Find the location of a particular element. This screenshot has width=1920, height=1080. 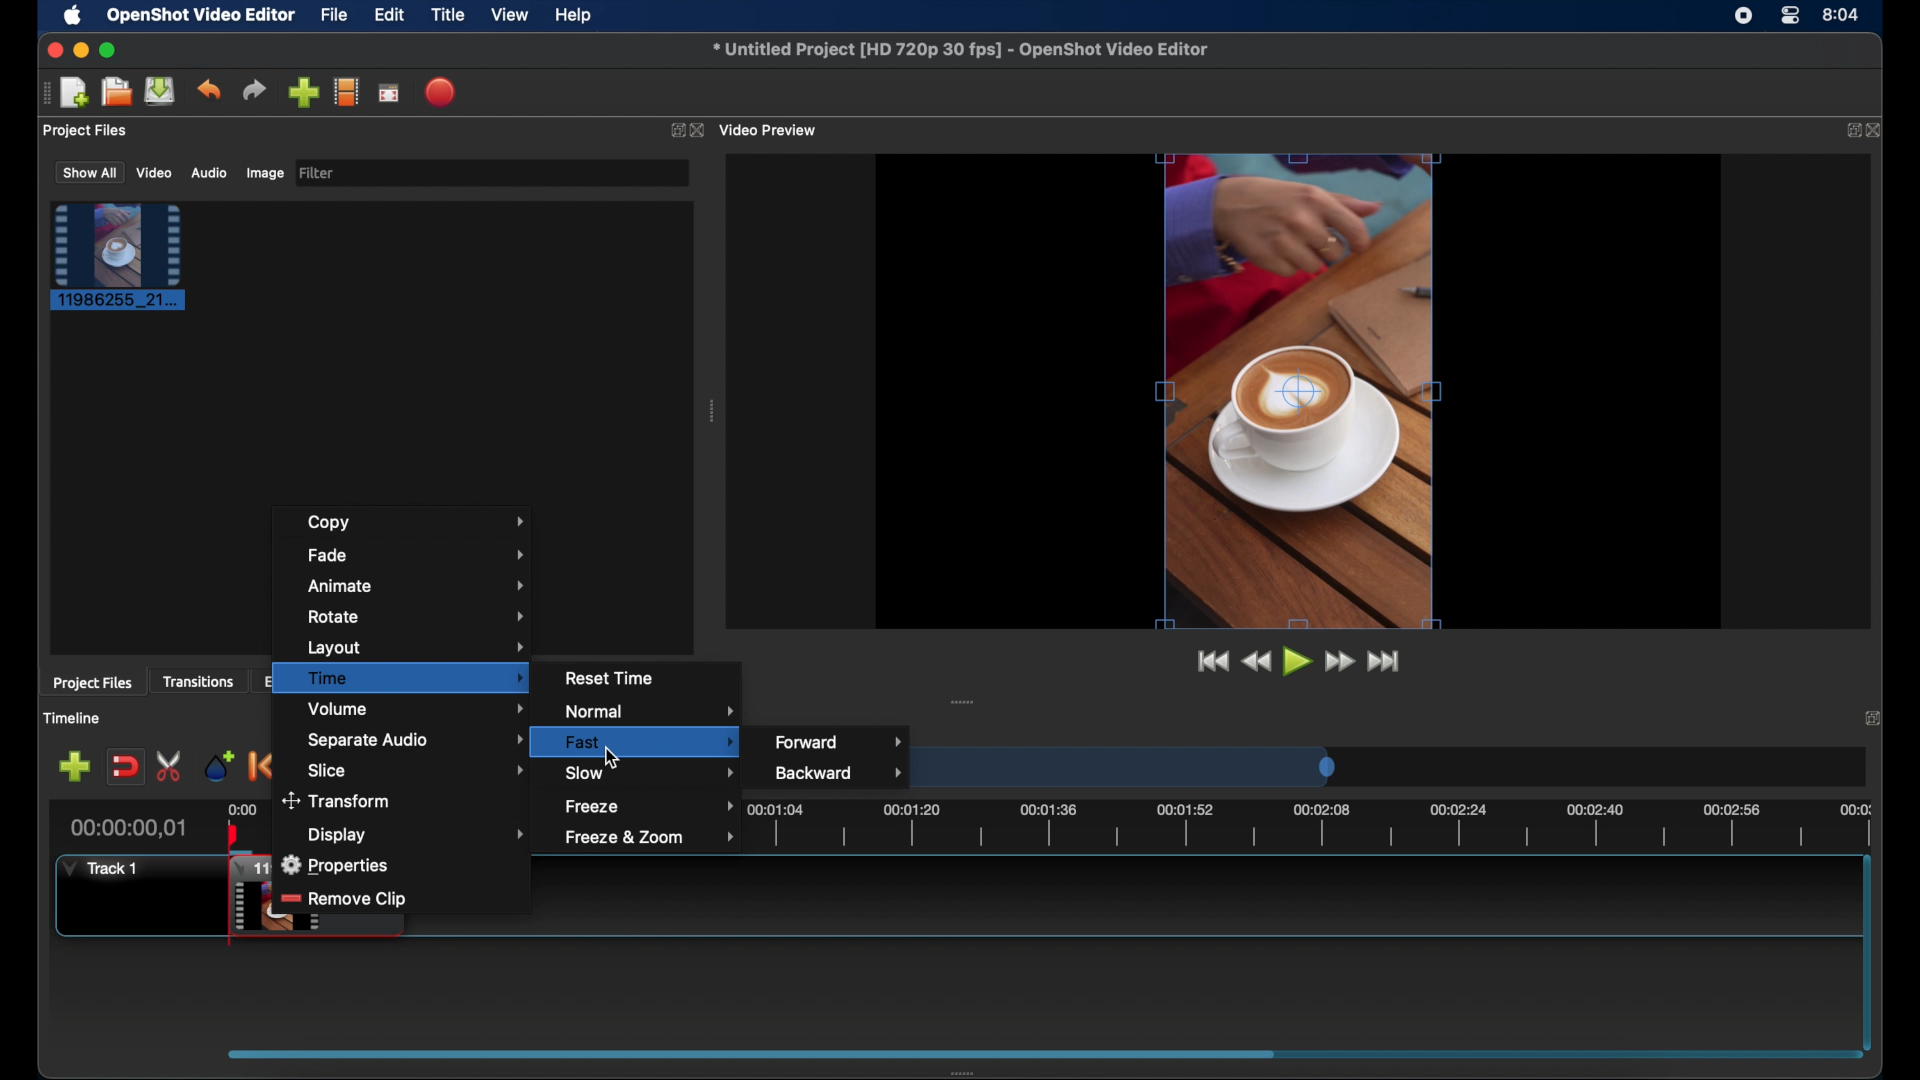

open project is located at coordinates (116, 92).